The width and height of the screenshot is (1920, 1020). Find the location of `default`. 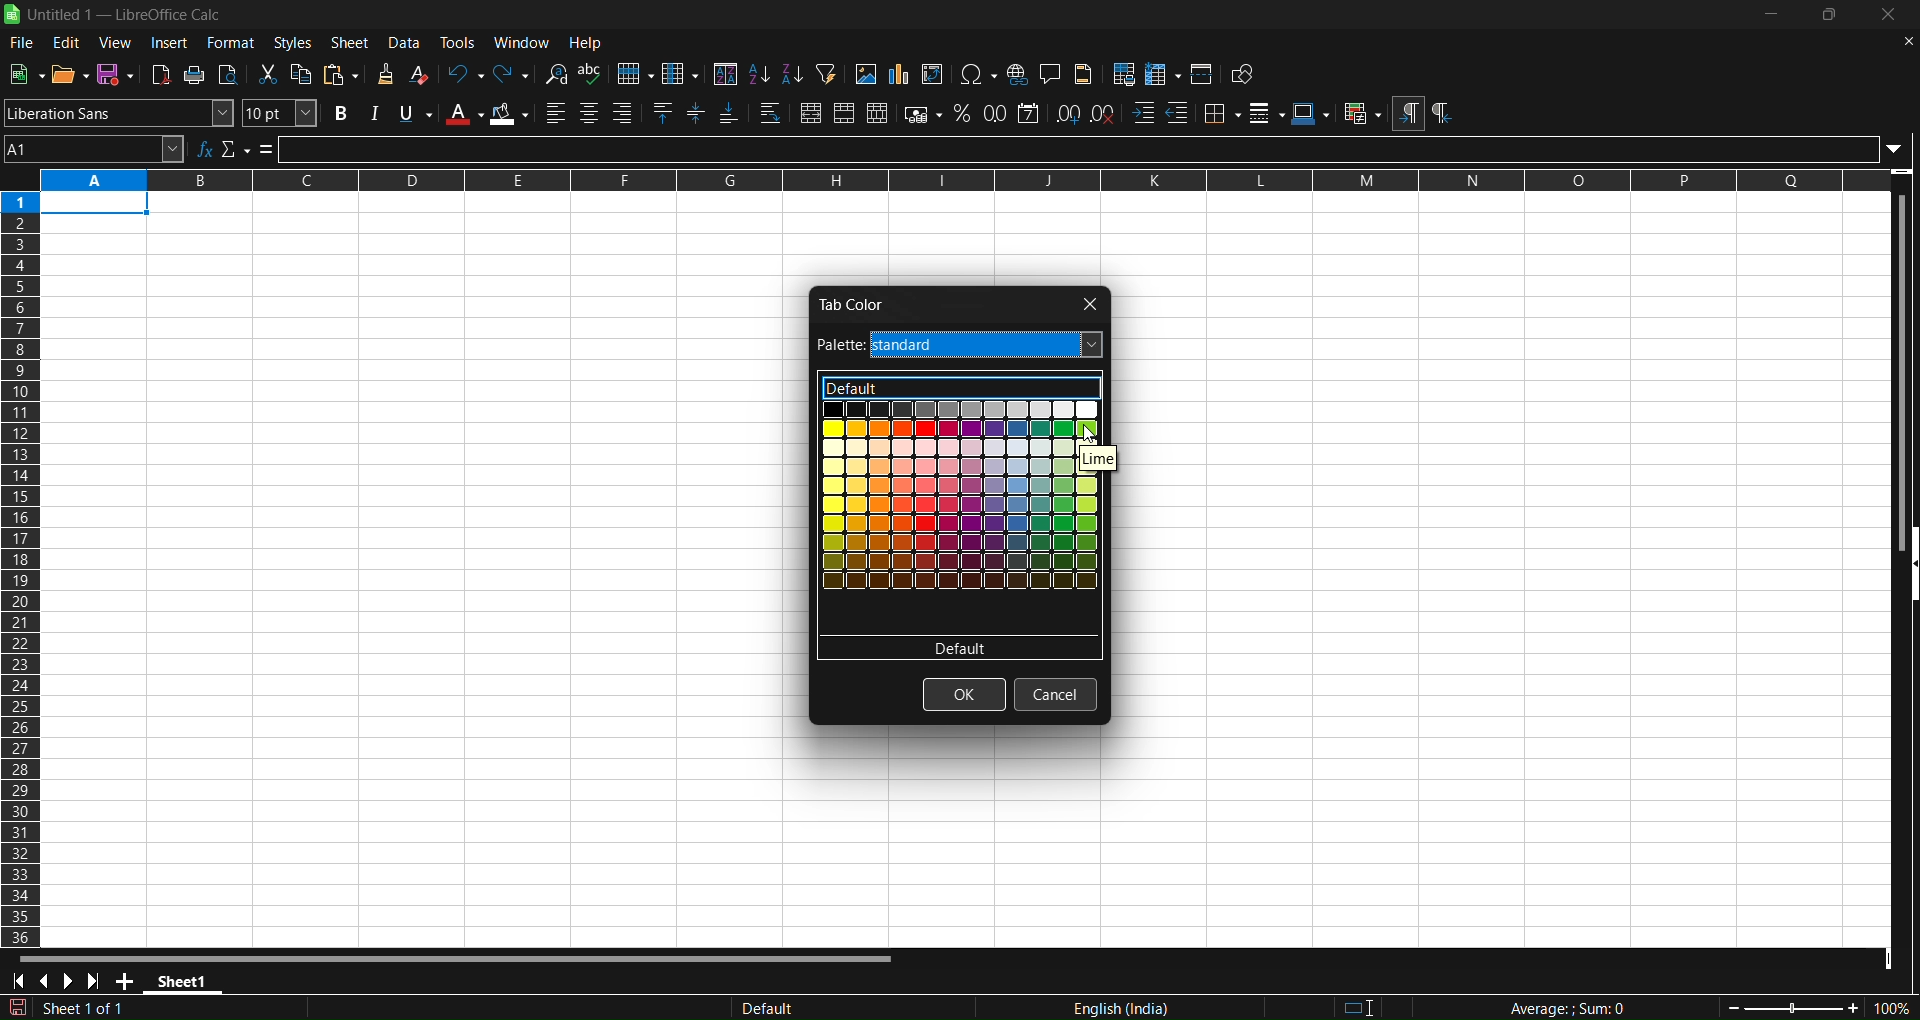

default is located at coordinates (959, 648).